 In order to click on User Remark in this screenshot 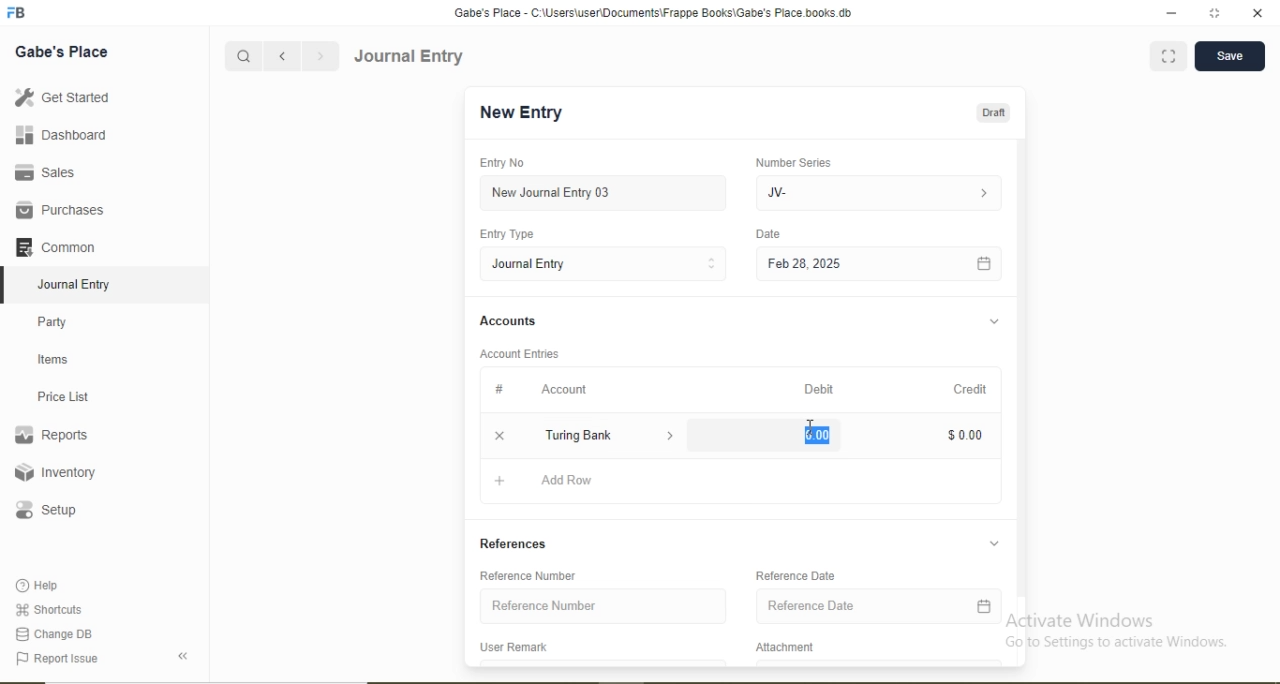, I will do `click(513, 646)`.